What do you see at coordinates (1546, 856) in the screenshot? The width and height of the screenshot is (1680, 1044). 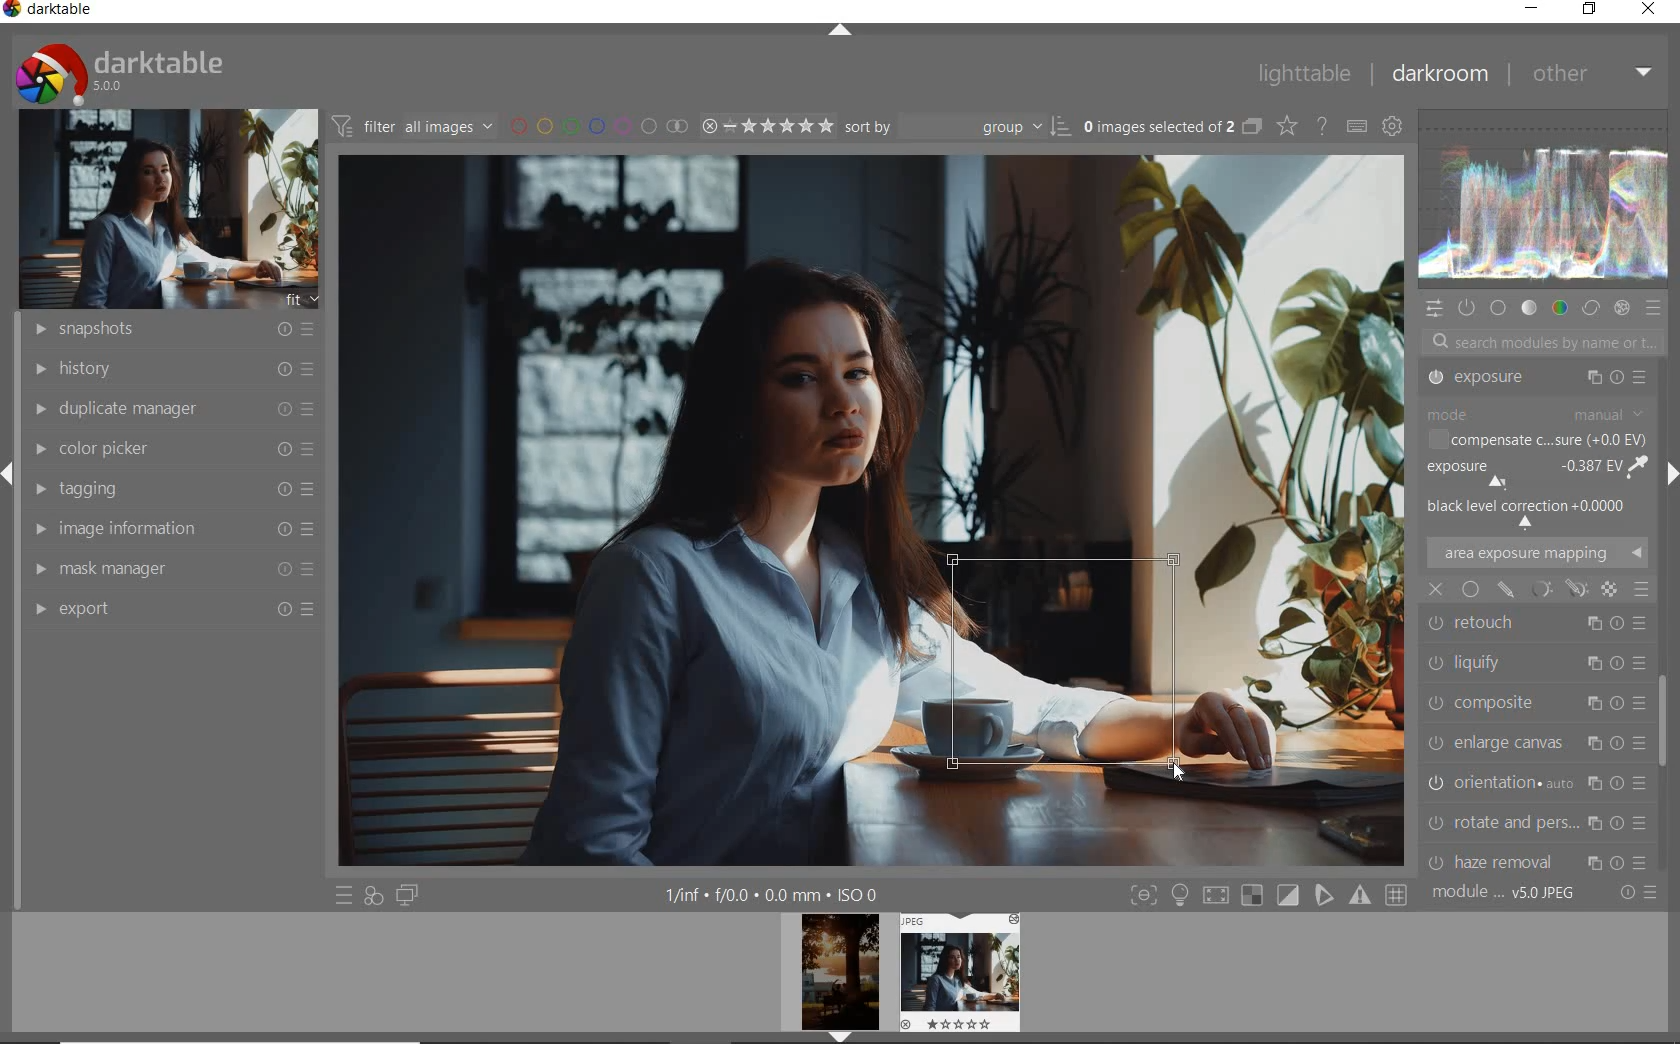 I see `SCALE PIXELS` at bounding box center [1546, 856].